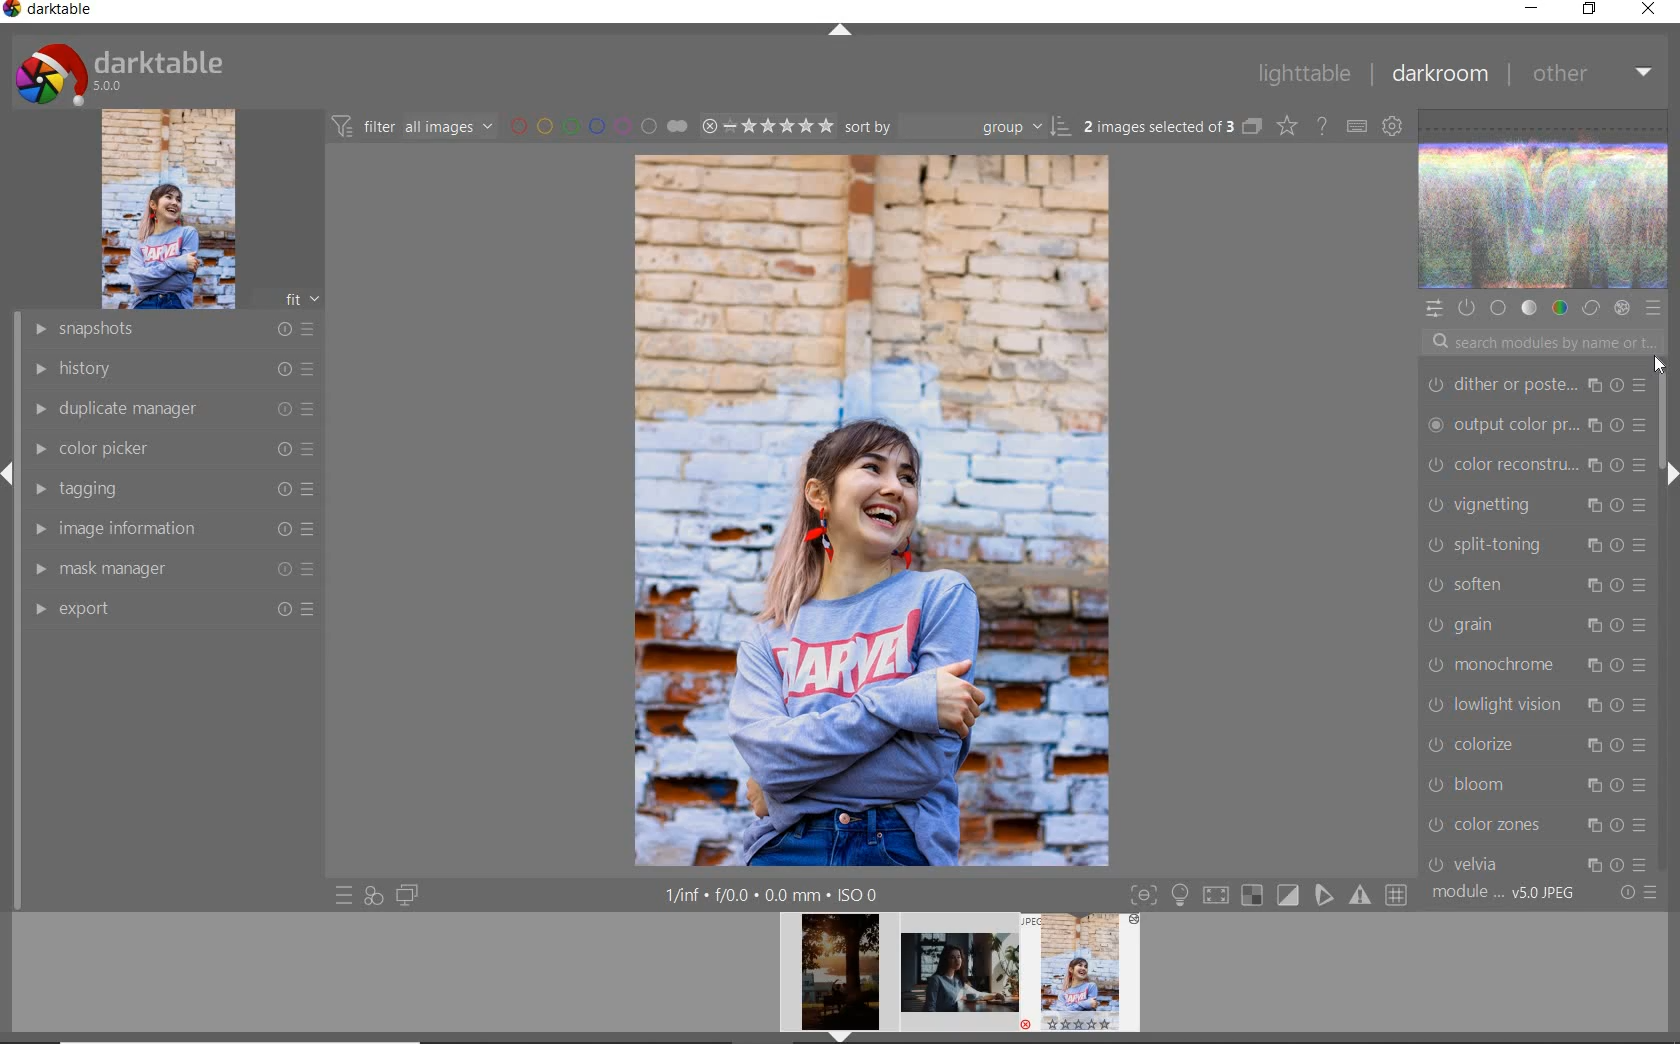 The image size is (1680, 1044). What do you see at coordinates (172, 330) in the screenshot?
I see `snapshots` at bounding box center [172, 330].